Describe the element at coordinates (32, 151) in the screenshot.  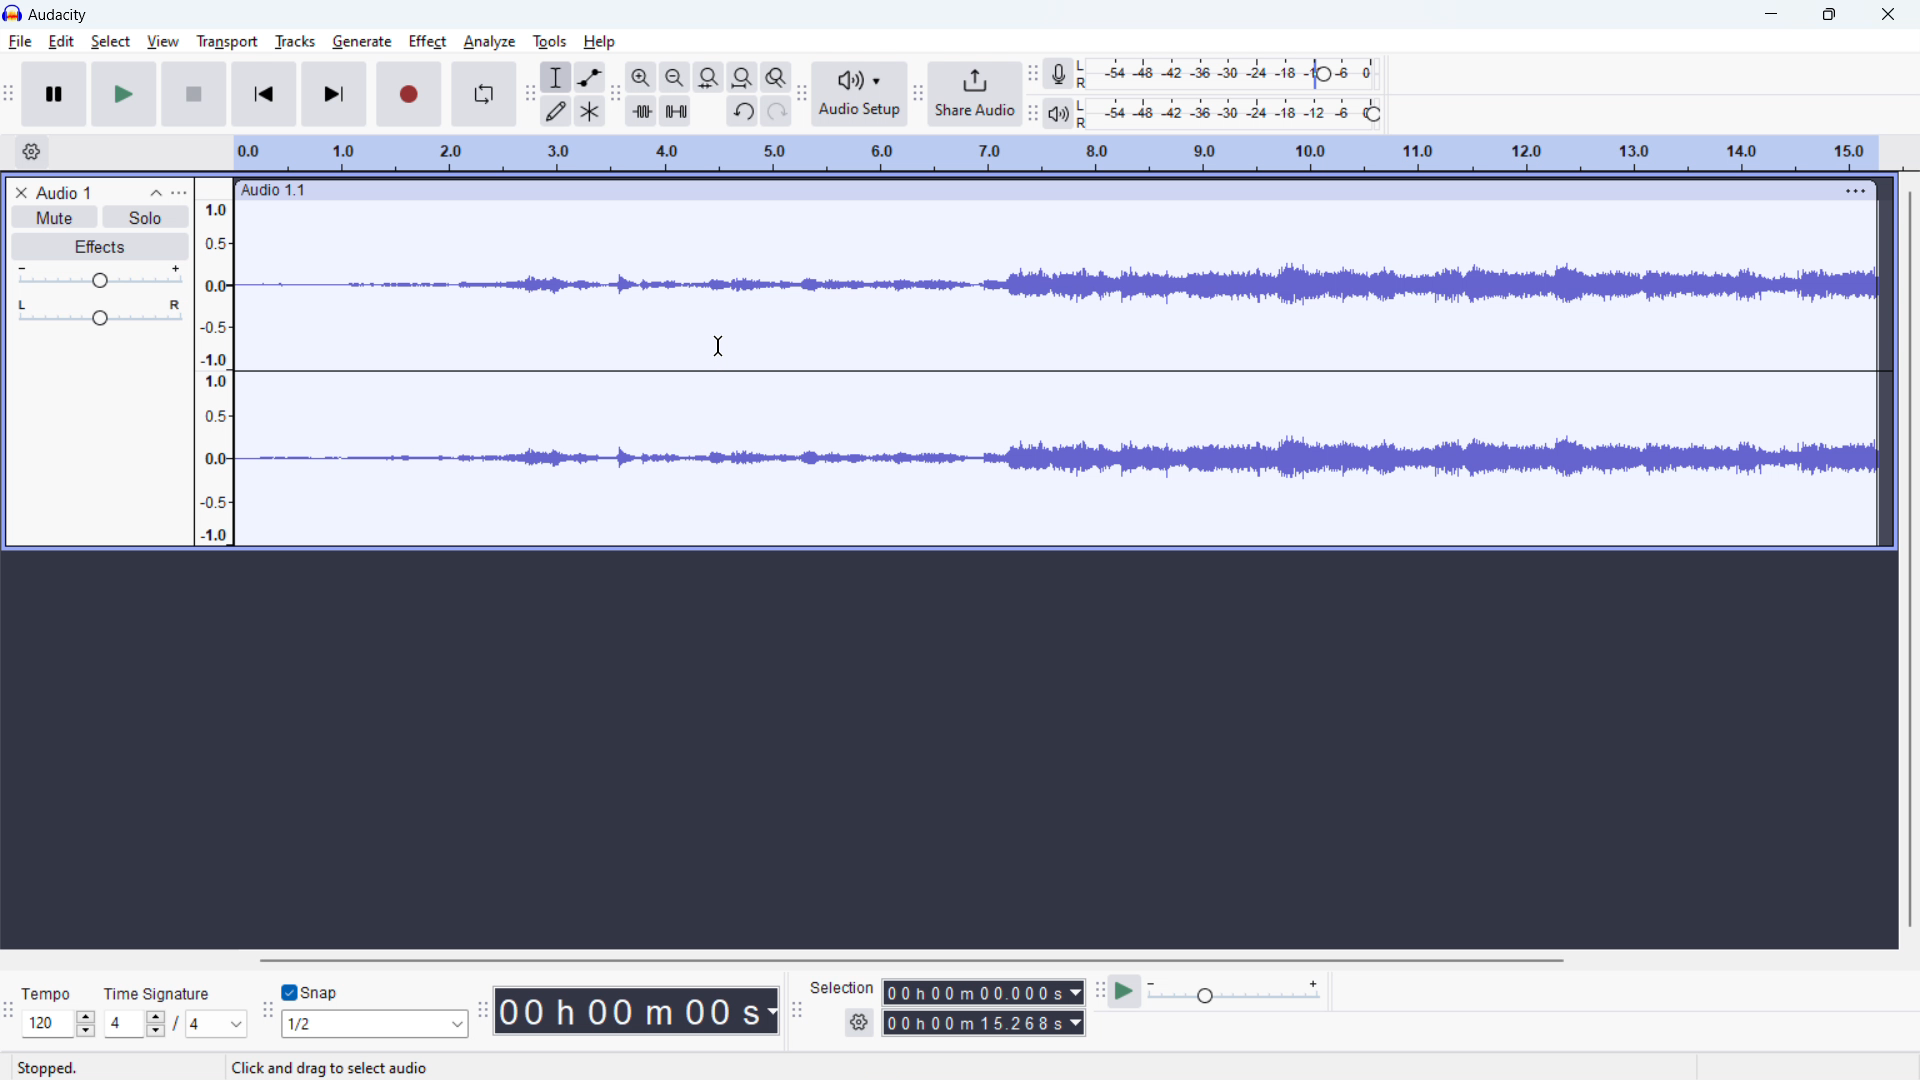
I see `timeline settings` at that location.